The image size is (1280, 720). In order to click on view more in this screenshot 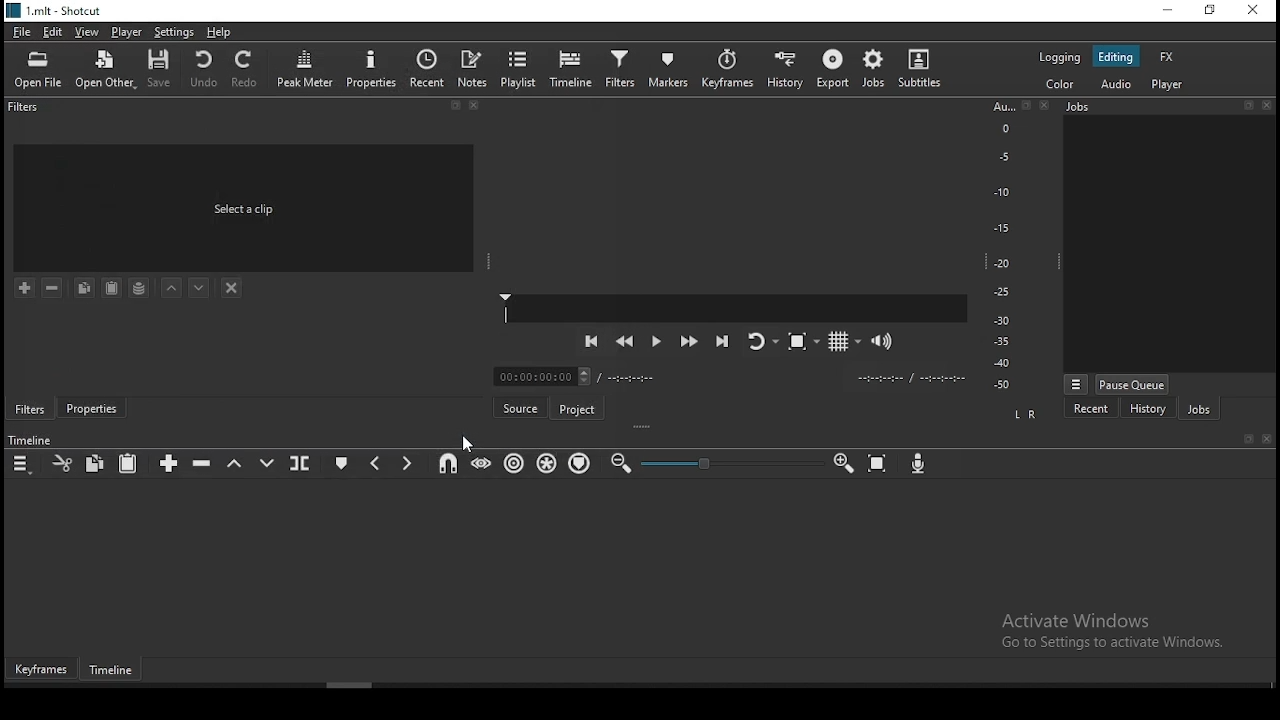, I will do `click(1075, 383)`.